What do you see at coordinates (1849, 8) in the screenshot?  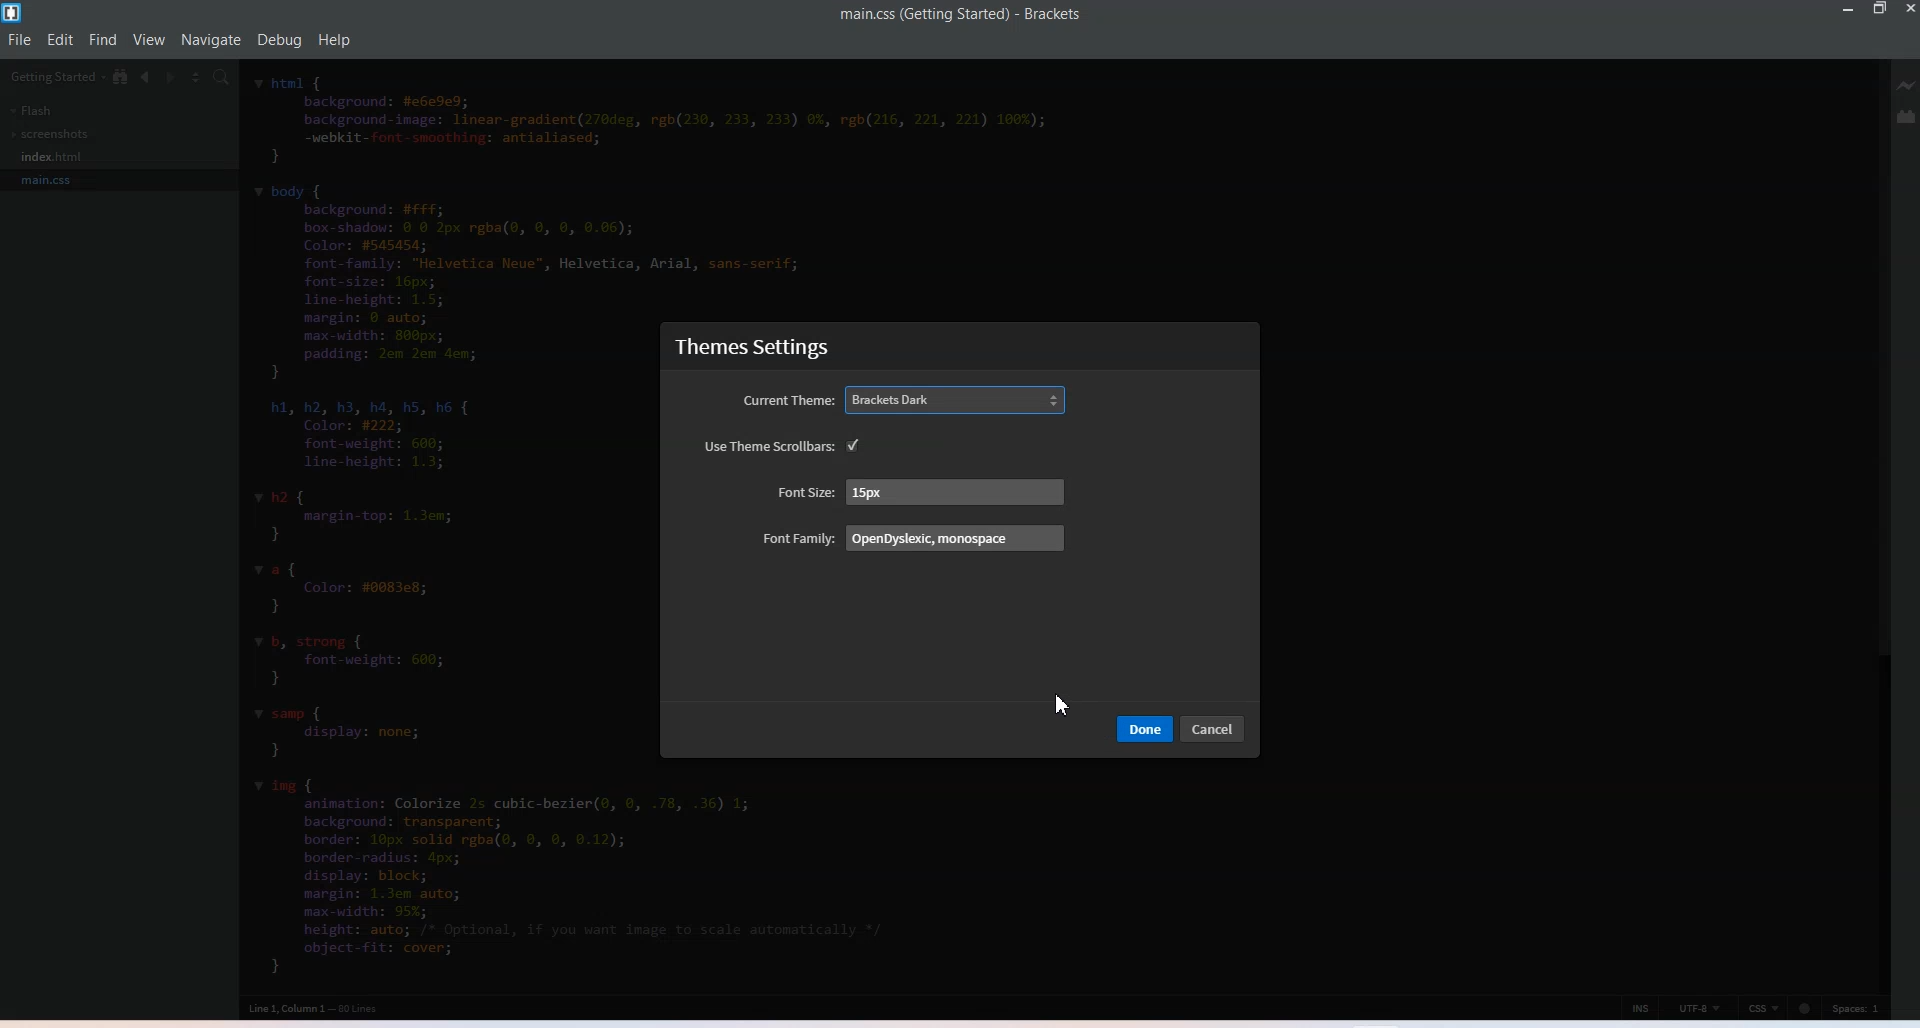 I see `Minimize` at bounding box center [1849, 8].